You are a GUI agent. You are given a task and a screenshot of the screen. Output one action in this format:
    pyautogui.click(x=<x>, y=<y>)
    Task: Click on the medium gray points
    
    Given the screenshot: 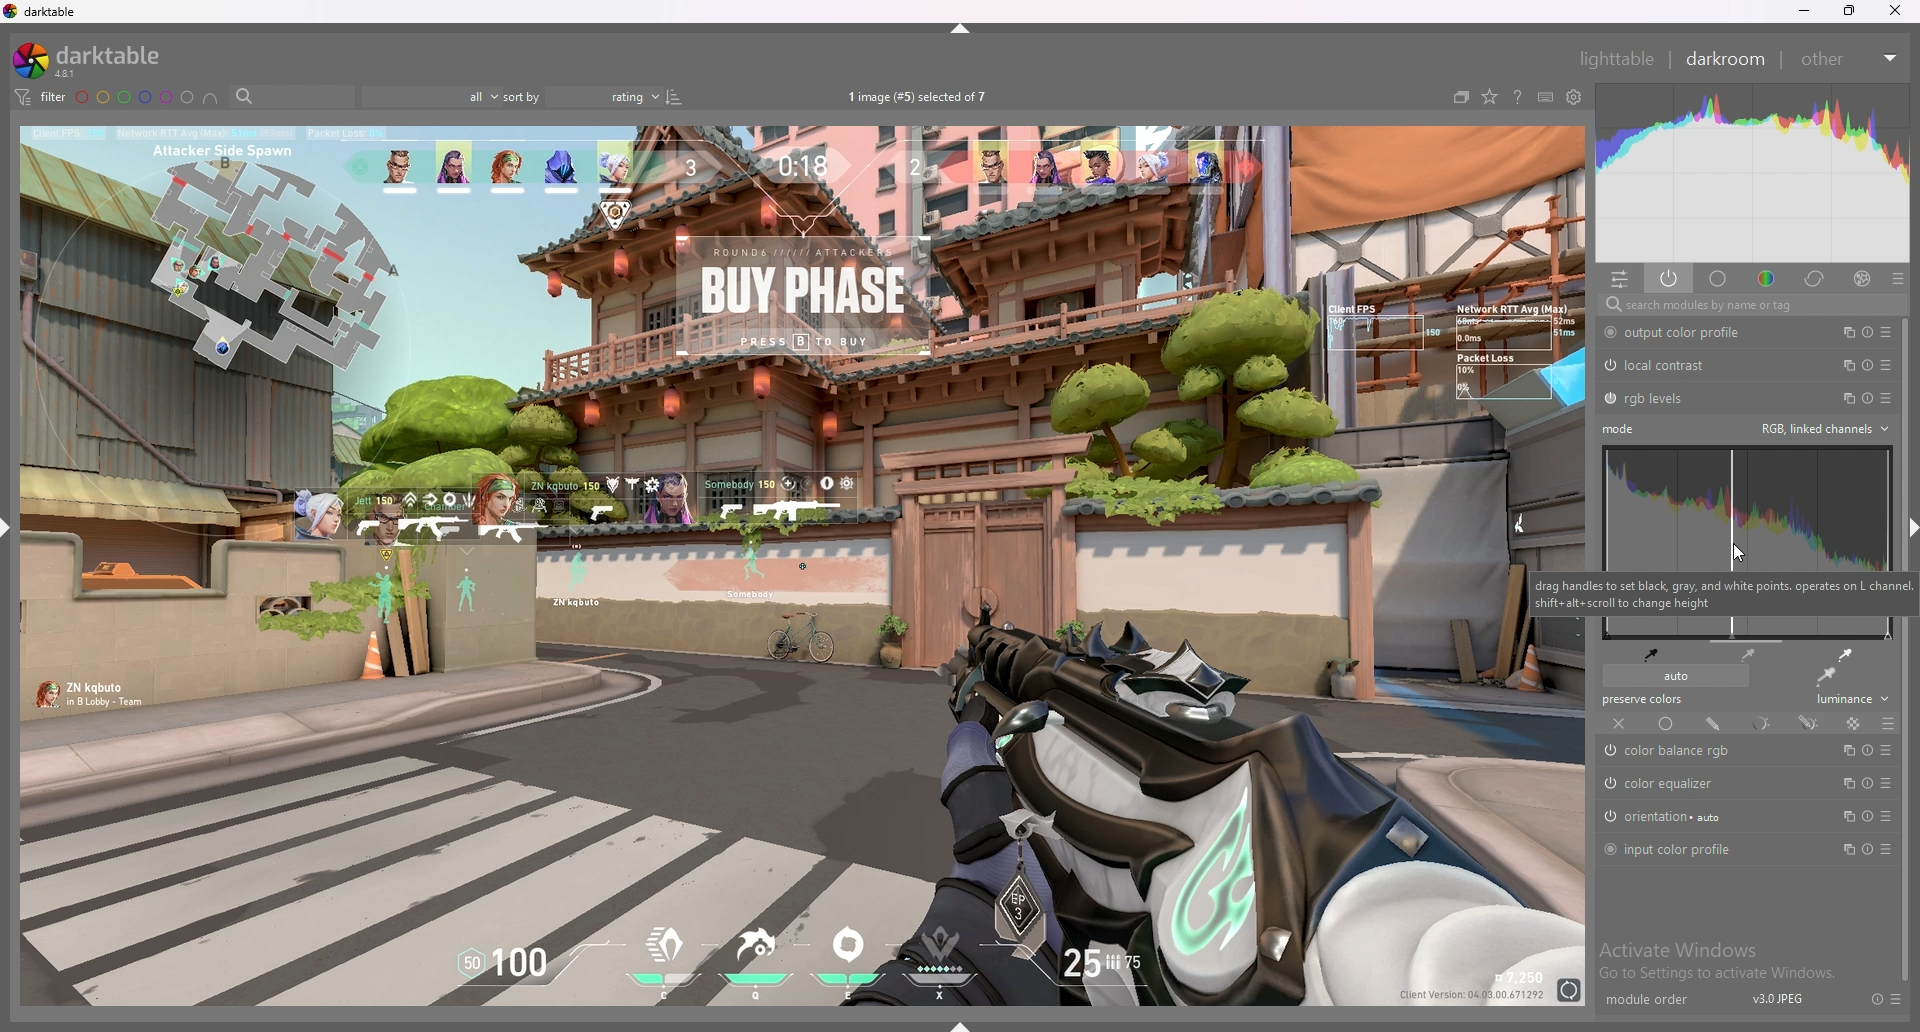 What is the action you would take?
    pyautogui.click(x=1750, y=654)
    